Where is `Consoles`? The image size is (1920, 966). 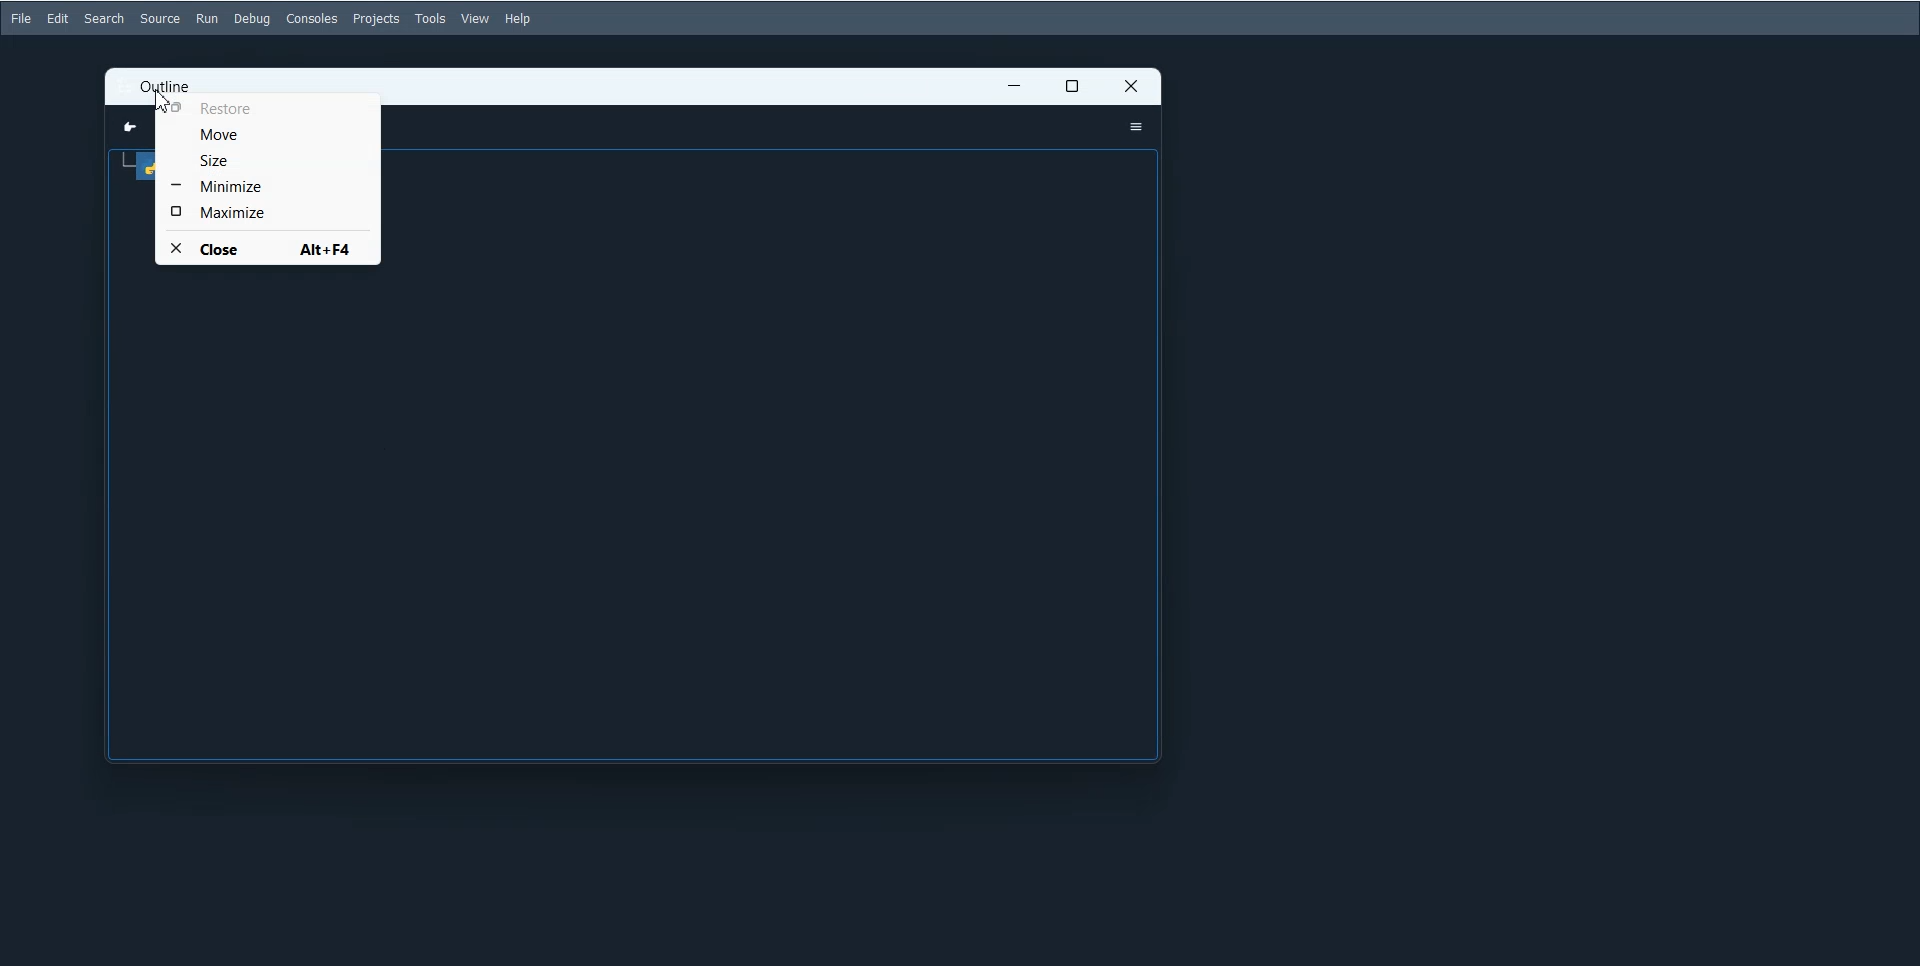 Consoles is located at coordinates (312, 18).